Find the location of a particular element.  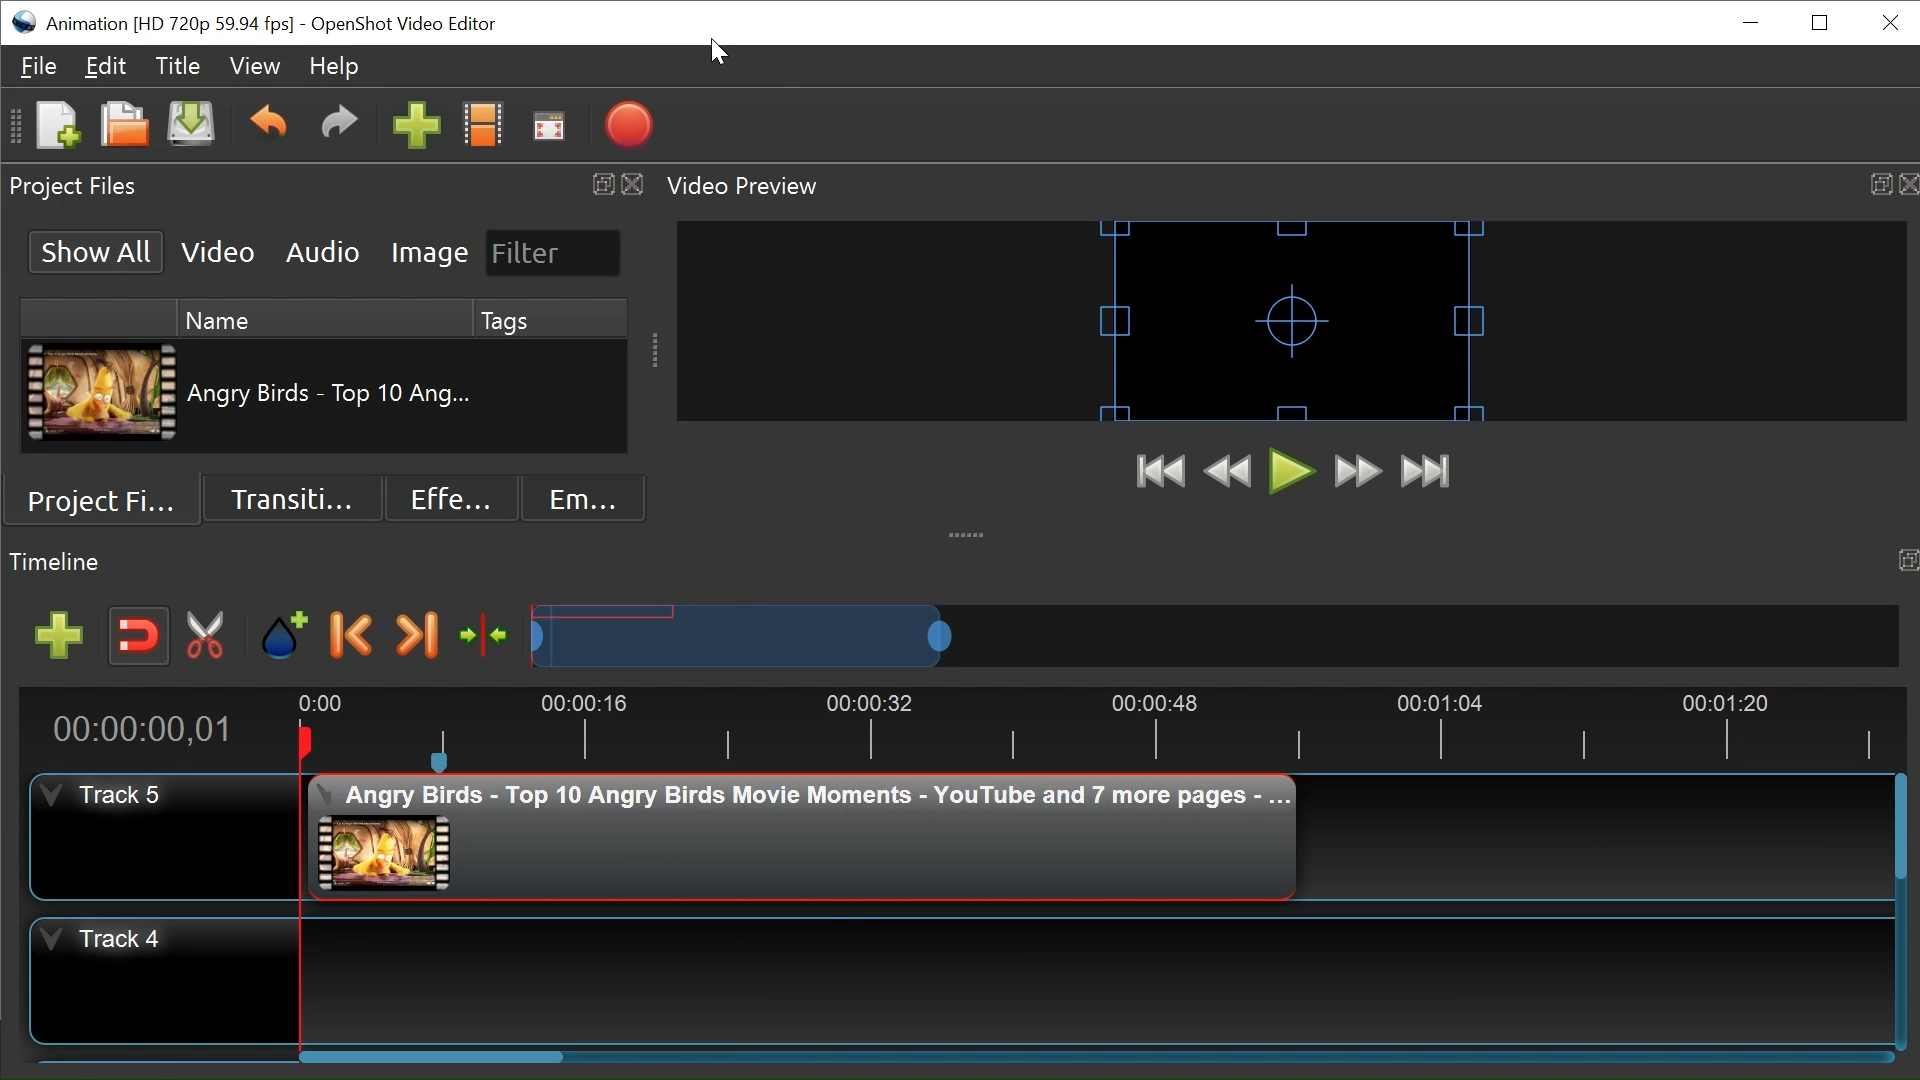

Clip is located at coordinates (104, 396).